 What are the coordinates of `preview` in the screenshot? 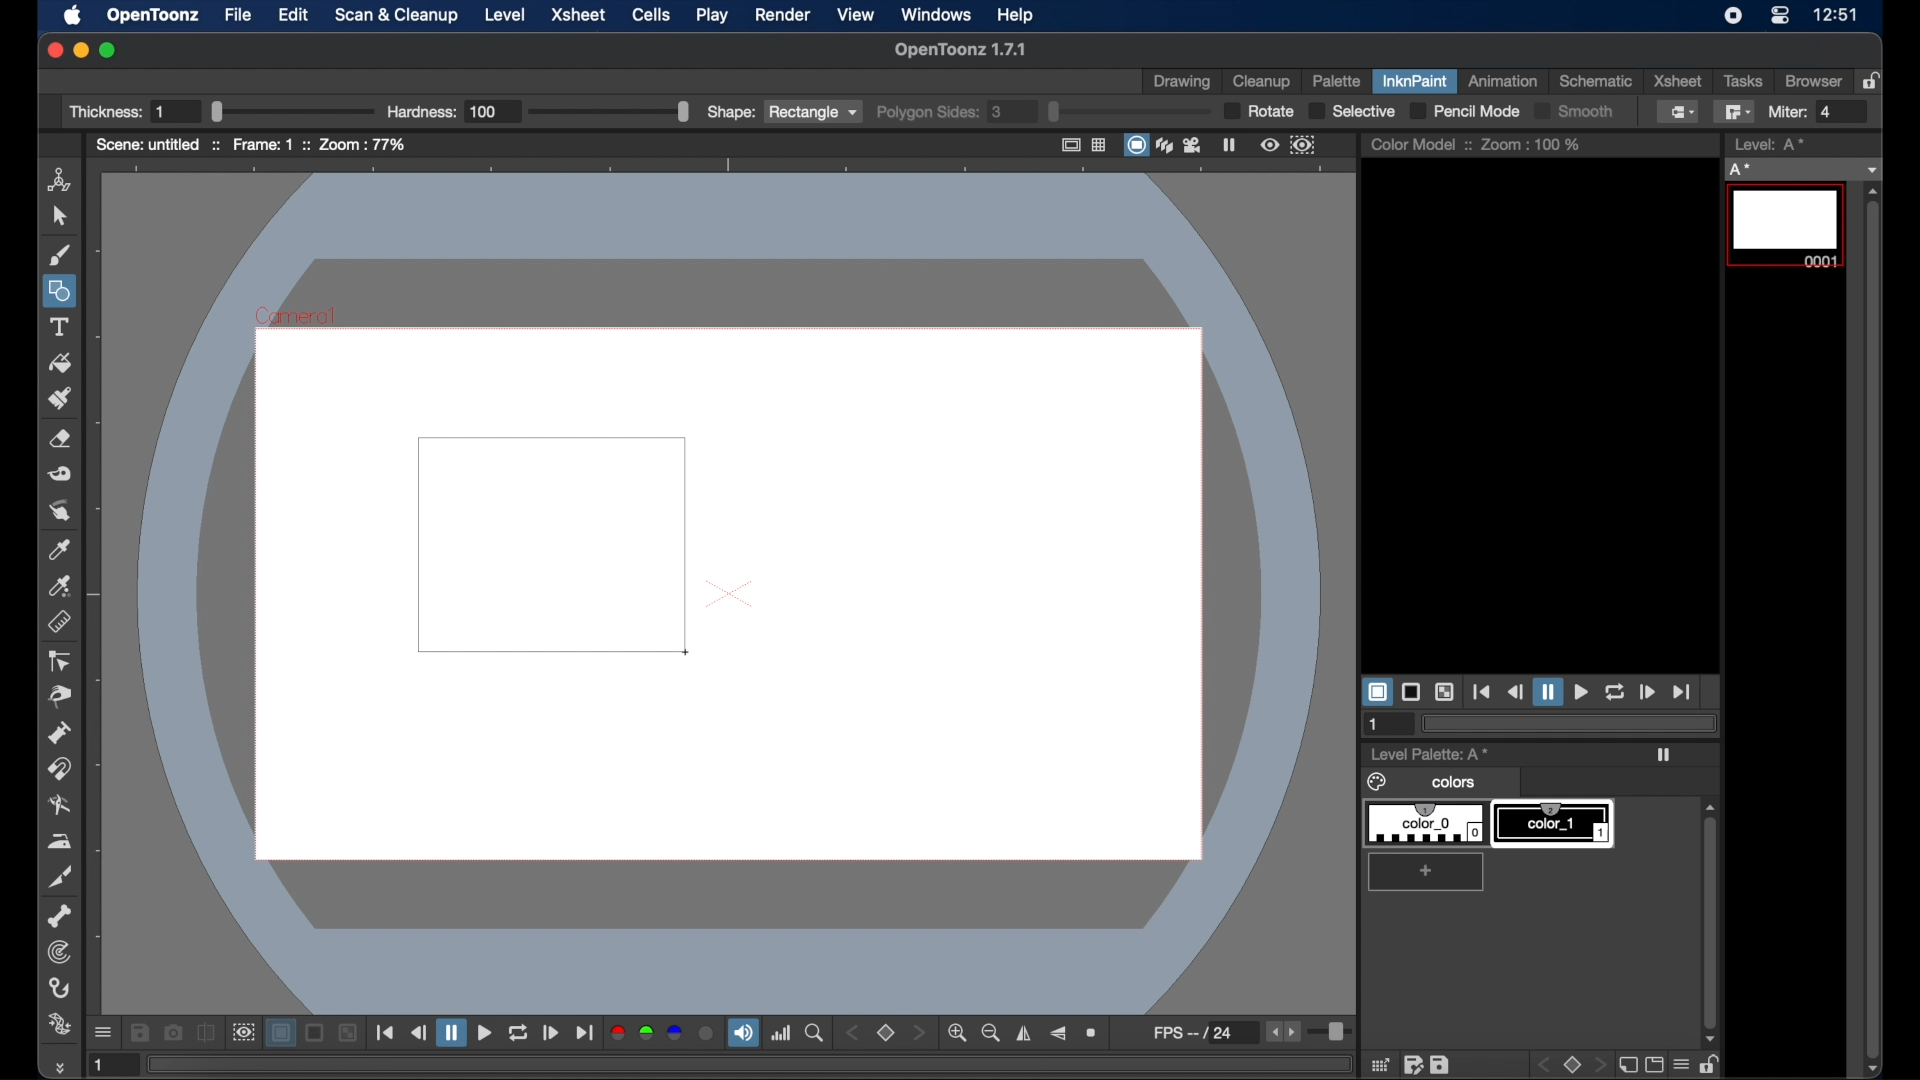 It's located at (1270, 145).